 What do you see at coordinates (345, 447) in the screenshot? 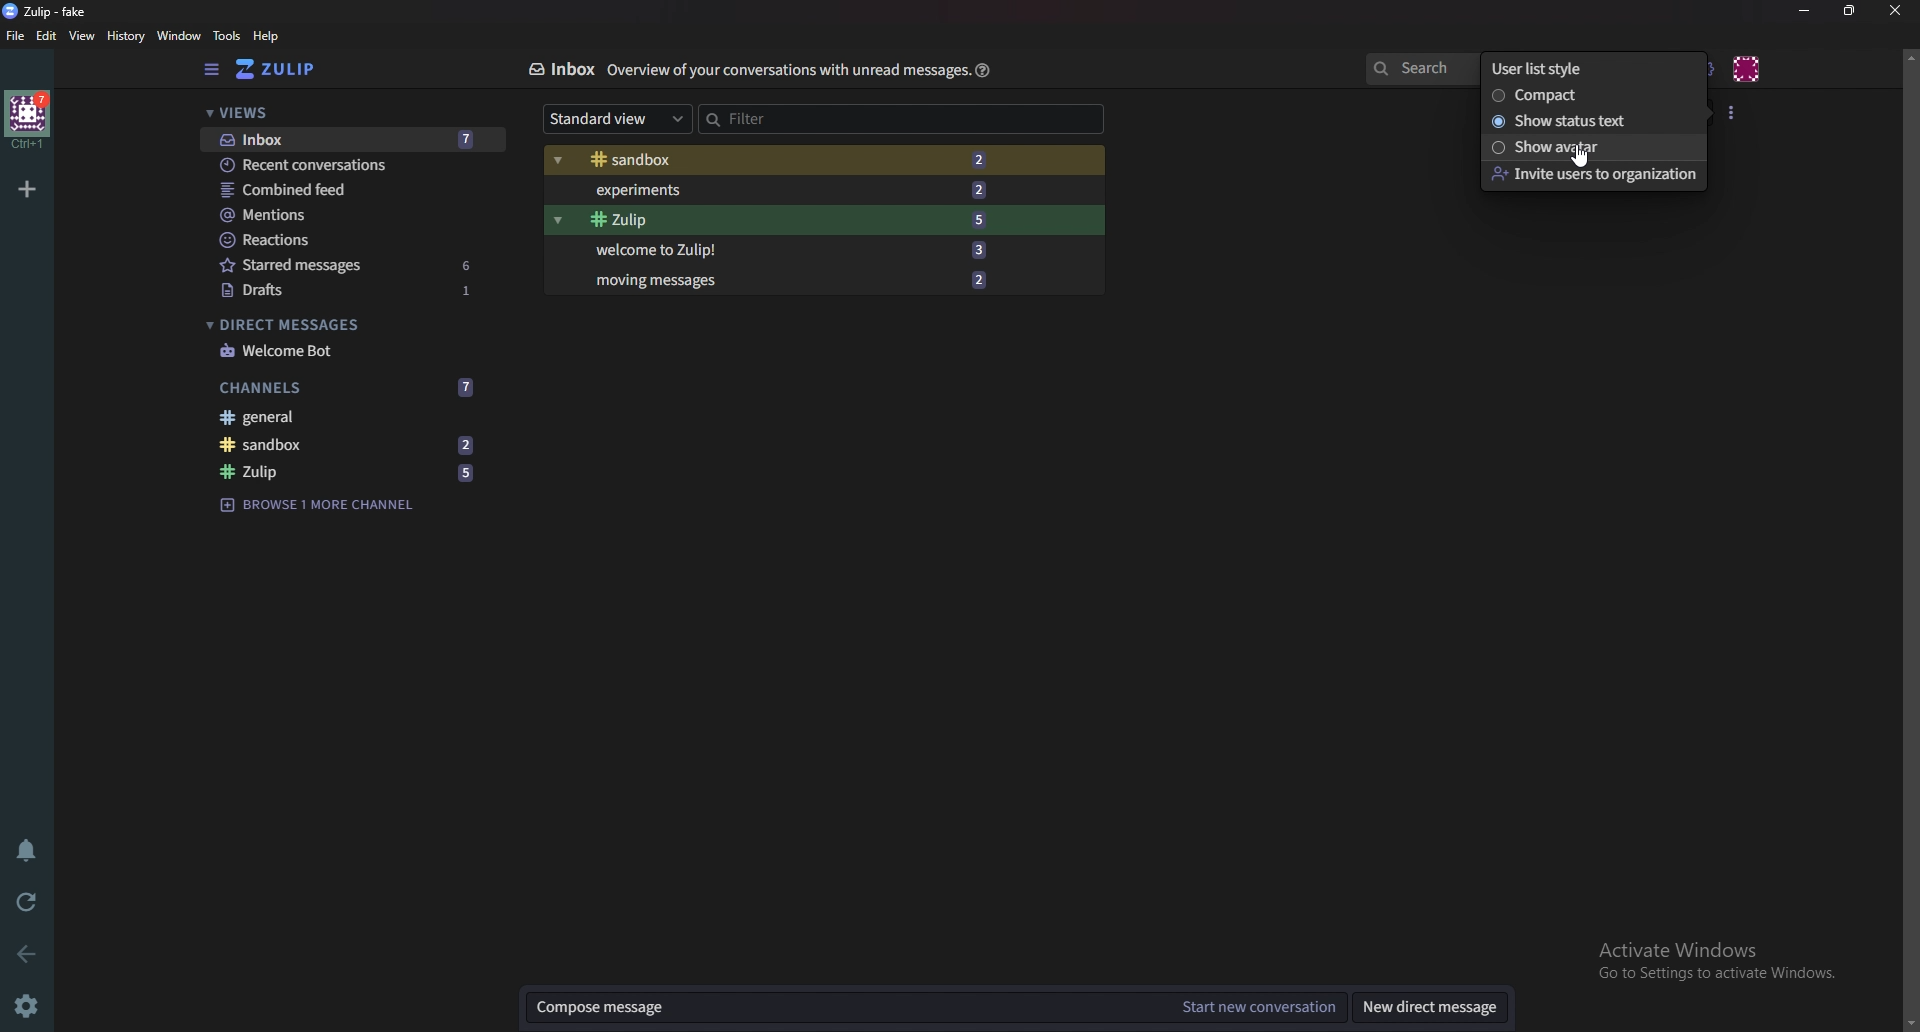
I see `Sandbox` at bounding box center [345, 447].